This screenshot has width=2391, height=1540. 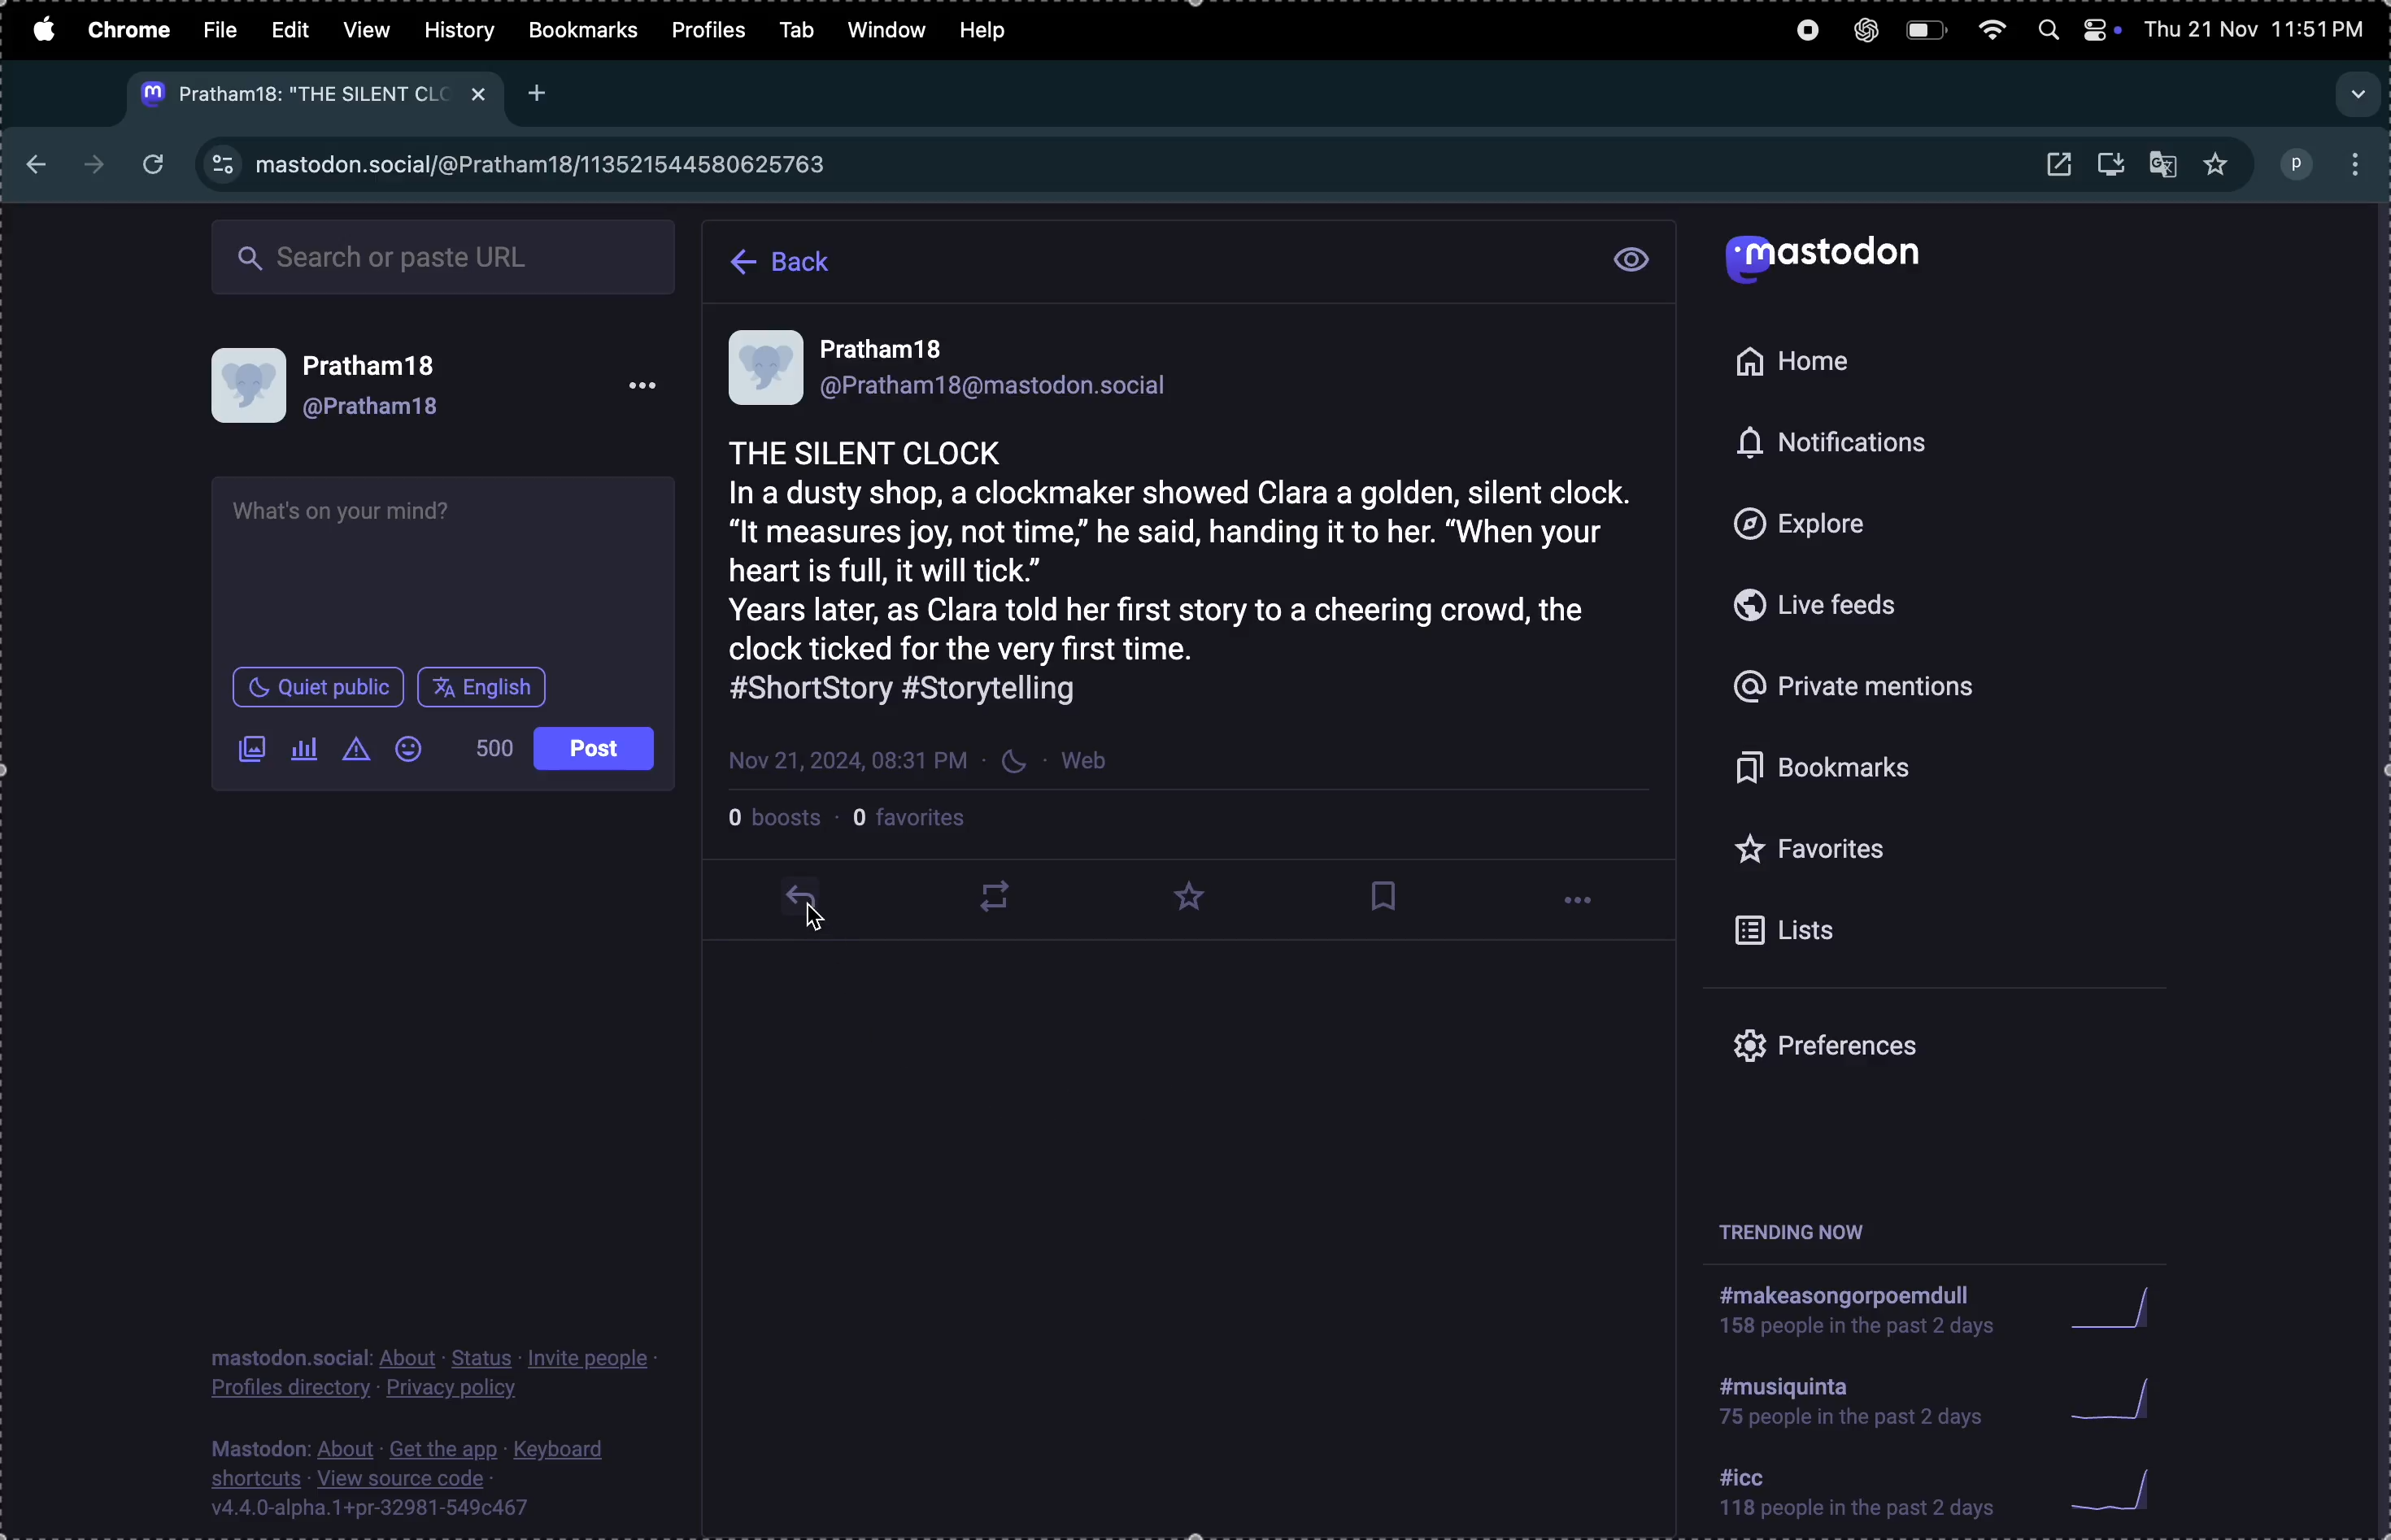 What do you see at coordinates (1386, 896) in the screenshot?
I see `bookmark` at bounding box center [1386, 896].